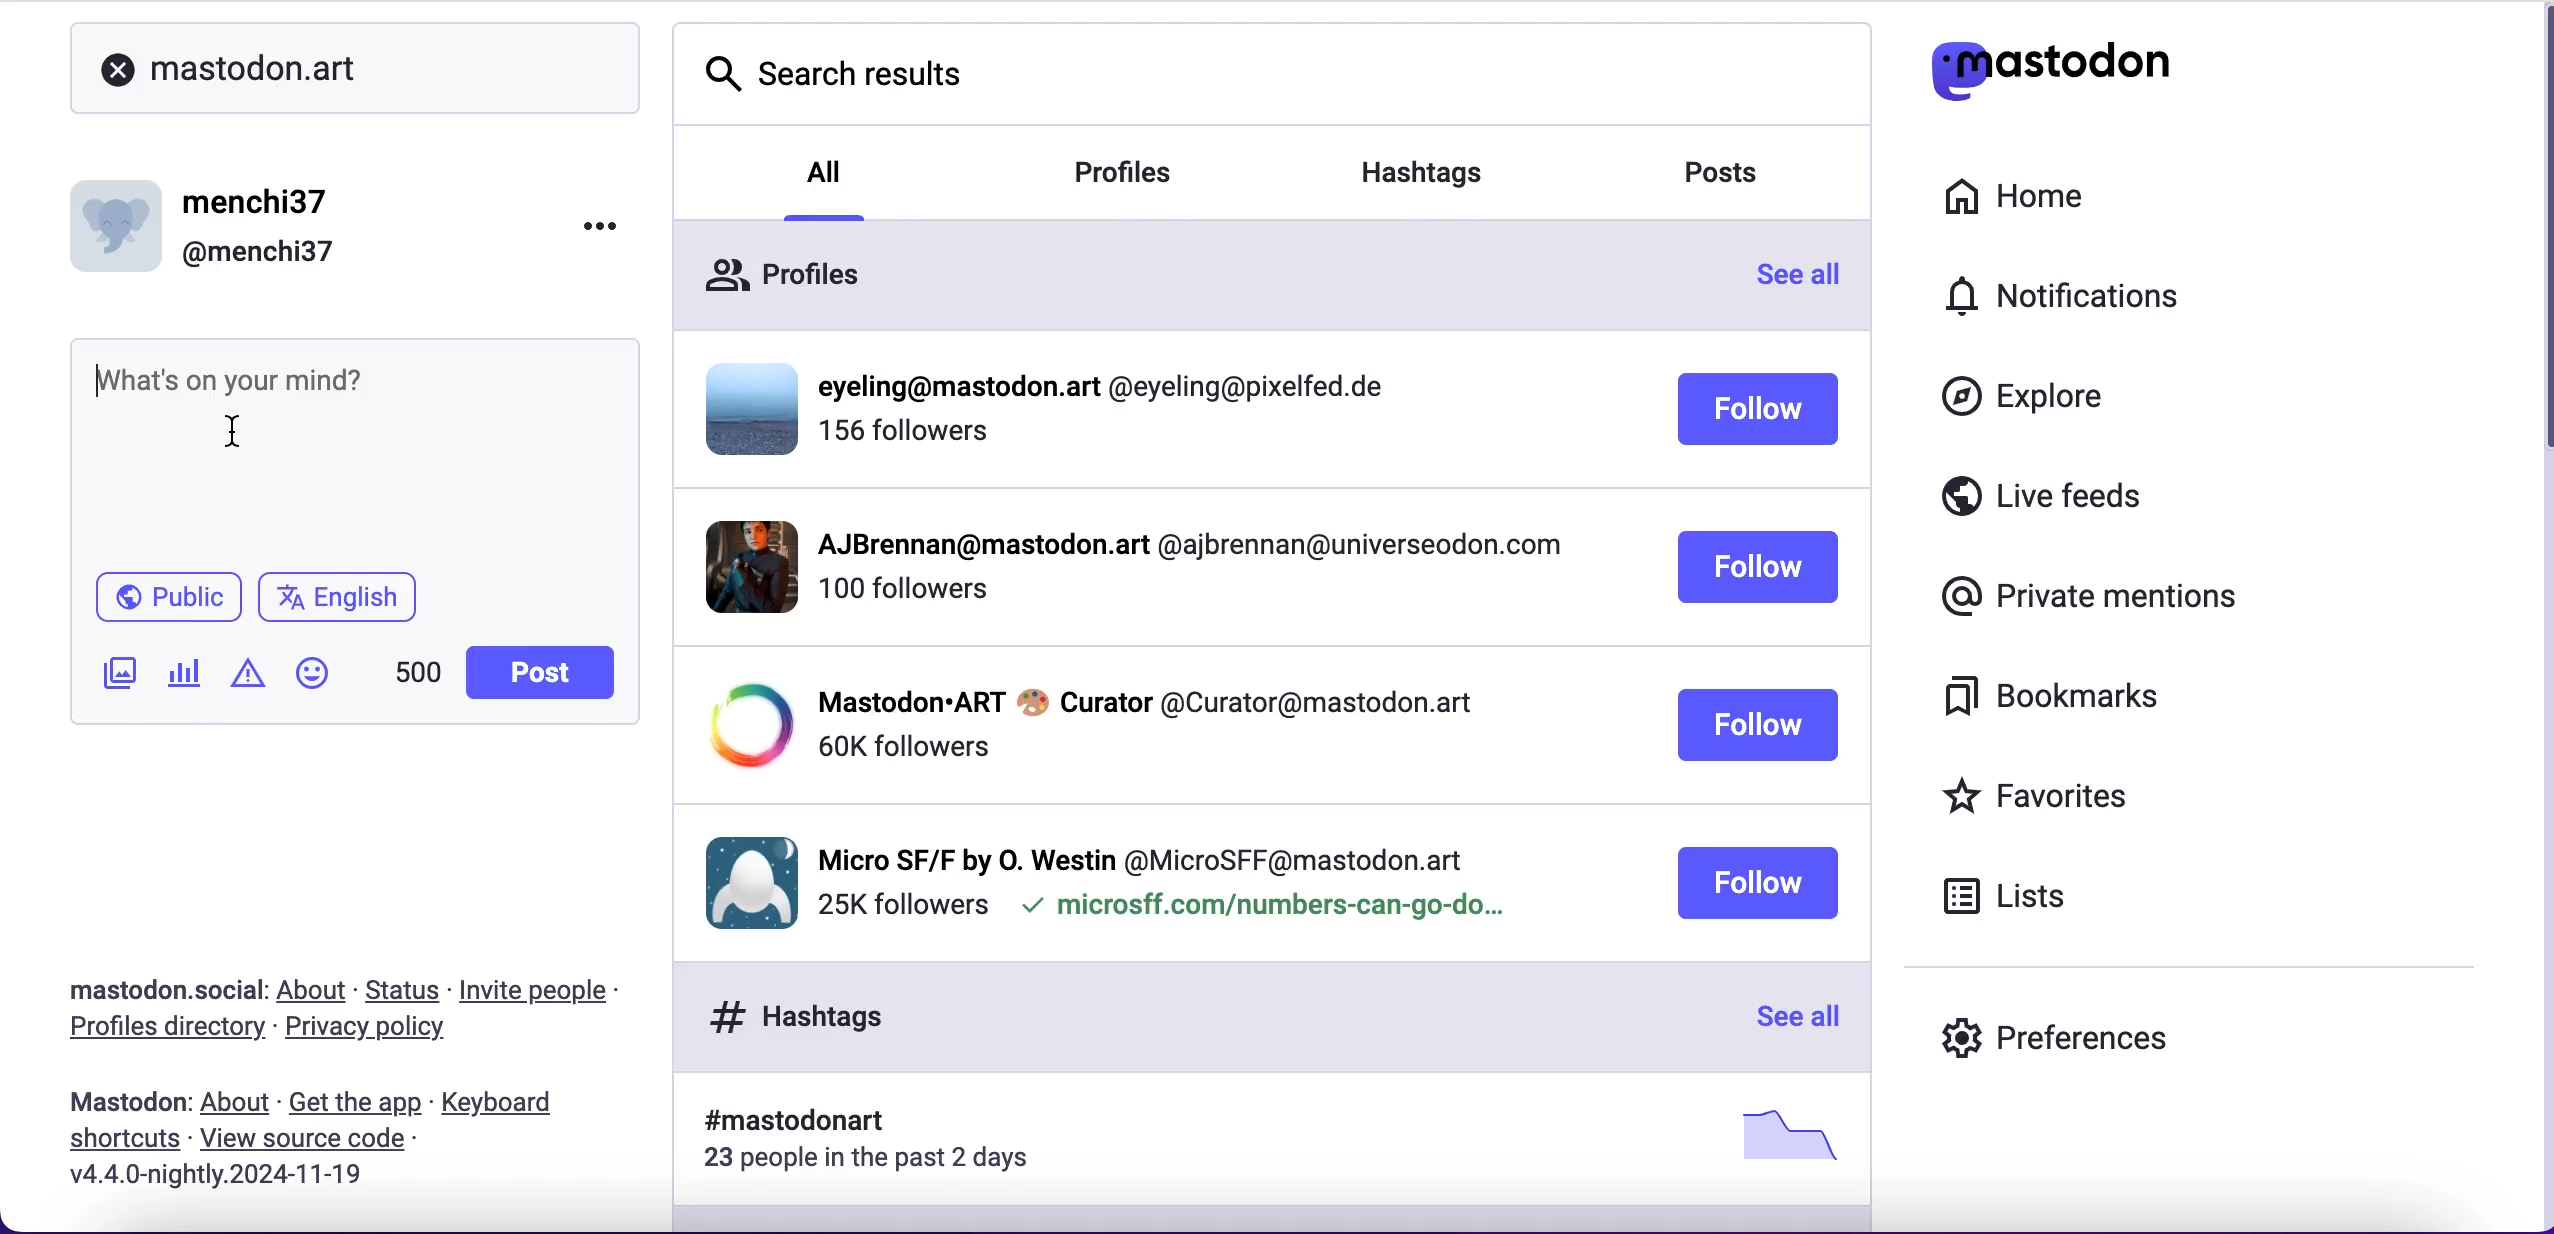  I want to click on hashtags, so click(1448, 165).